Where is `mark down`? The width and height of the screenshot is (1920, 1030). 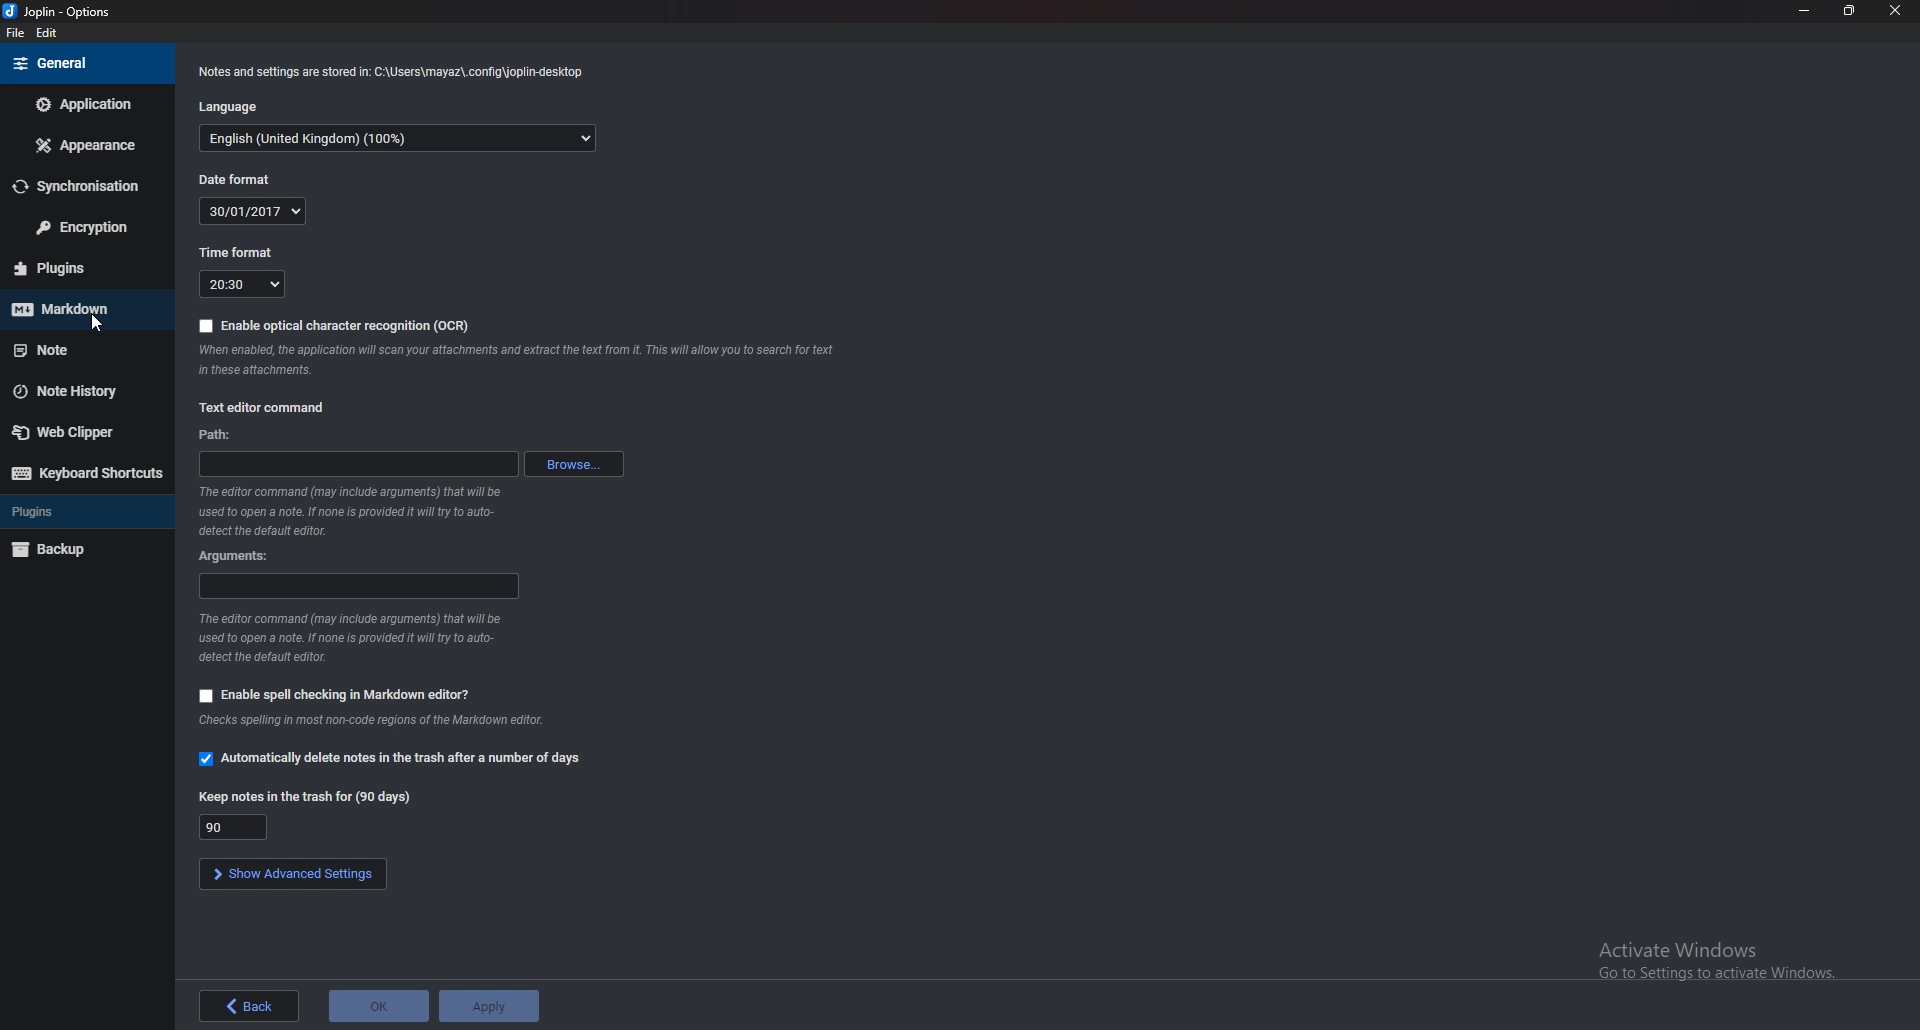 mark down is located at coordinates (78, 308).